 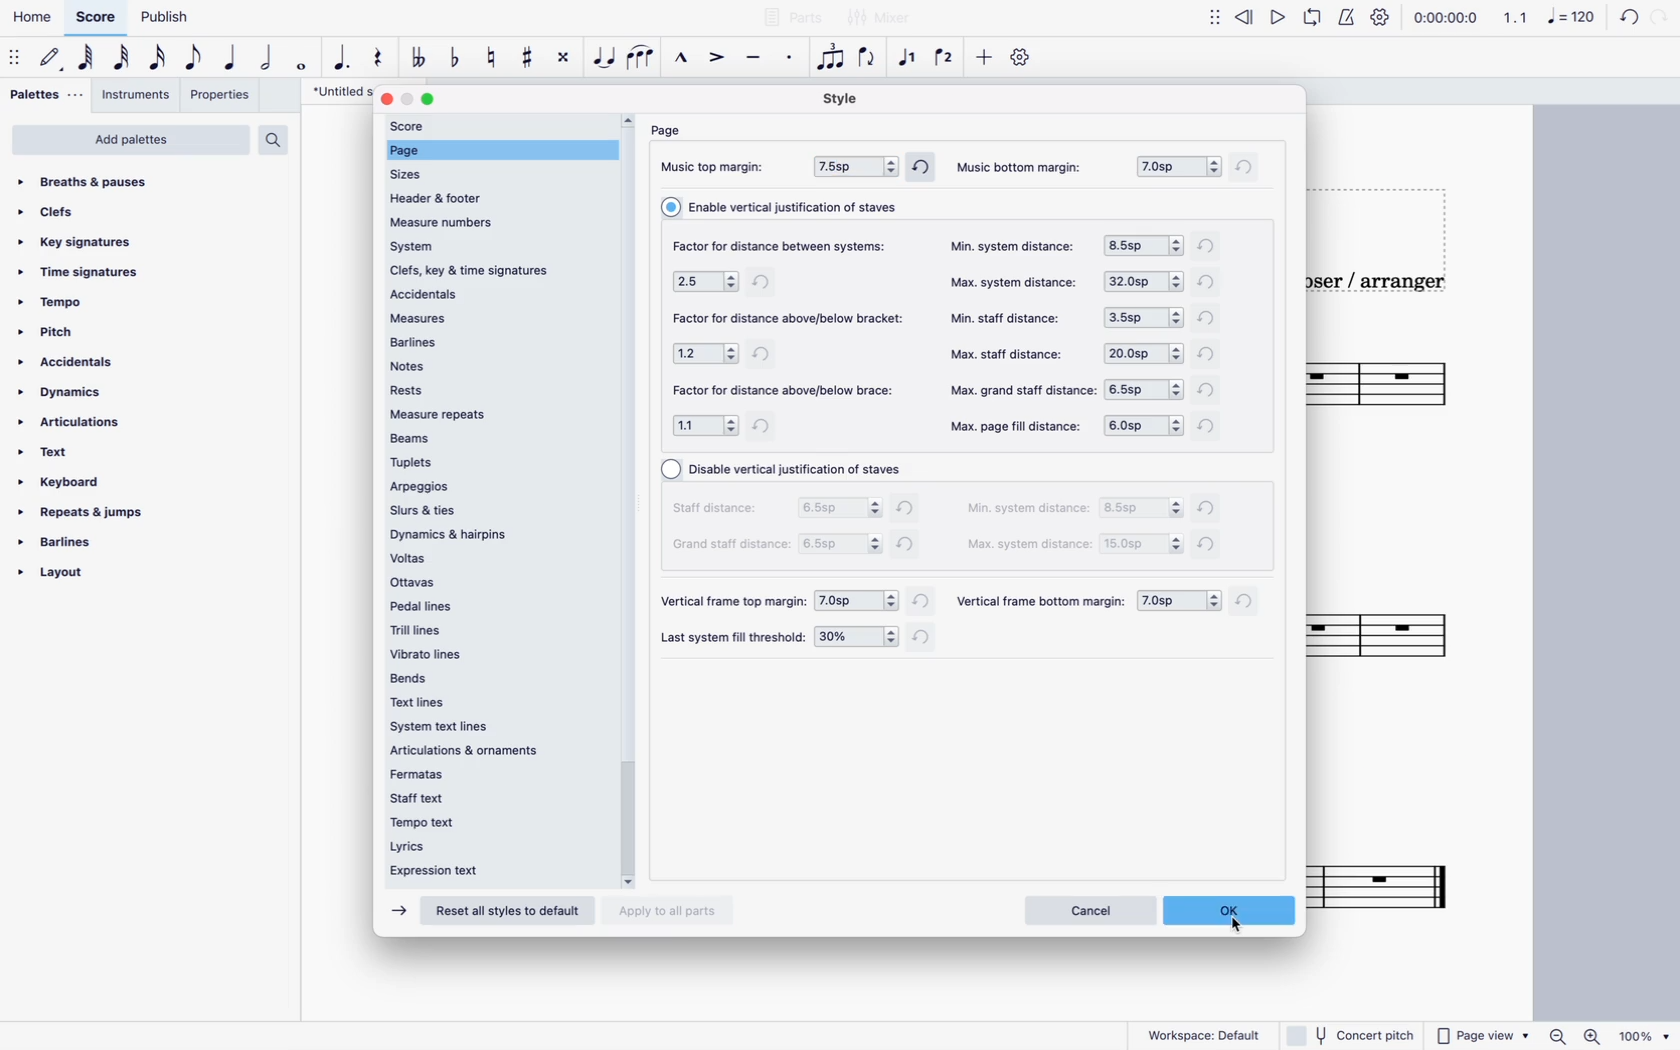 What do you see at coordinates (499, 315) in the screenshot?
I see `measure` at bounding box center [499, 315].